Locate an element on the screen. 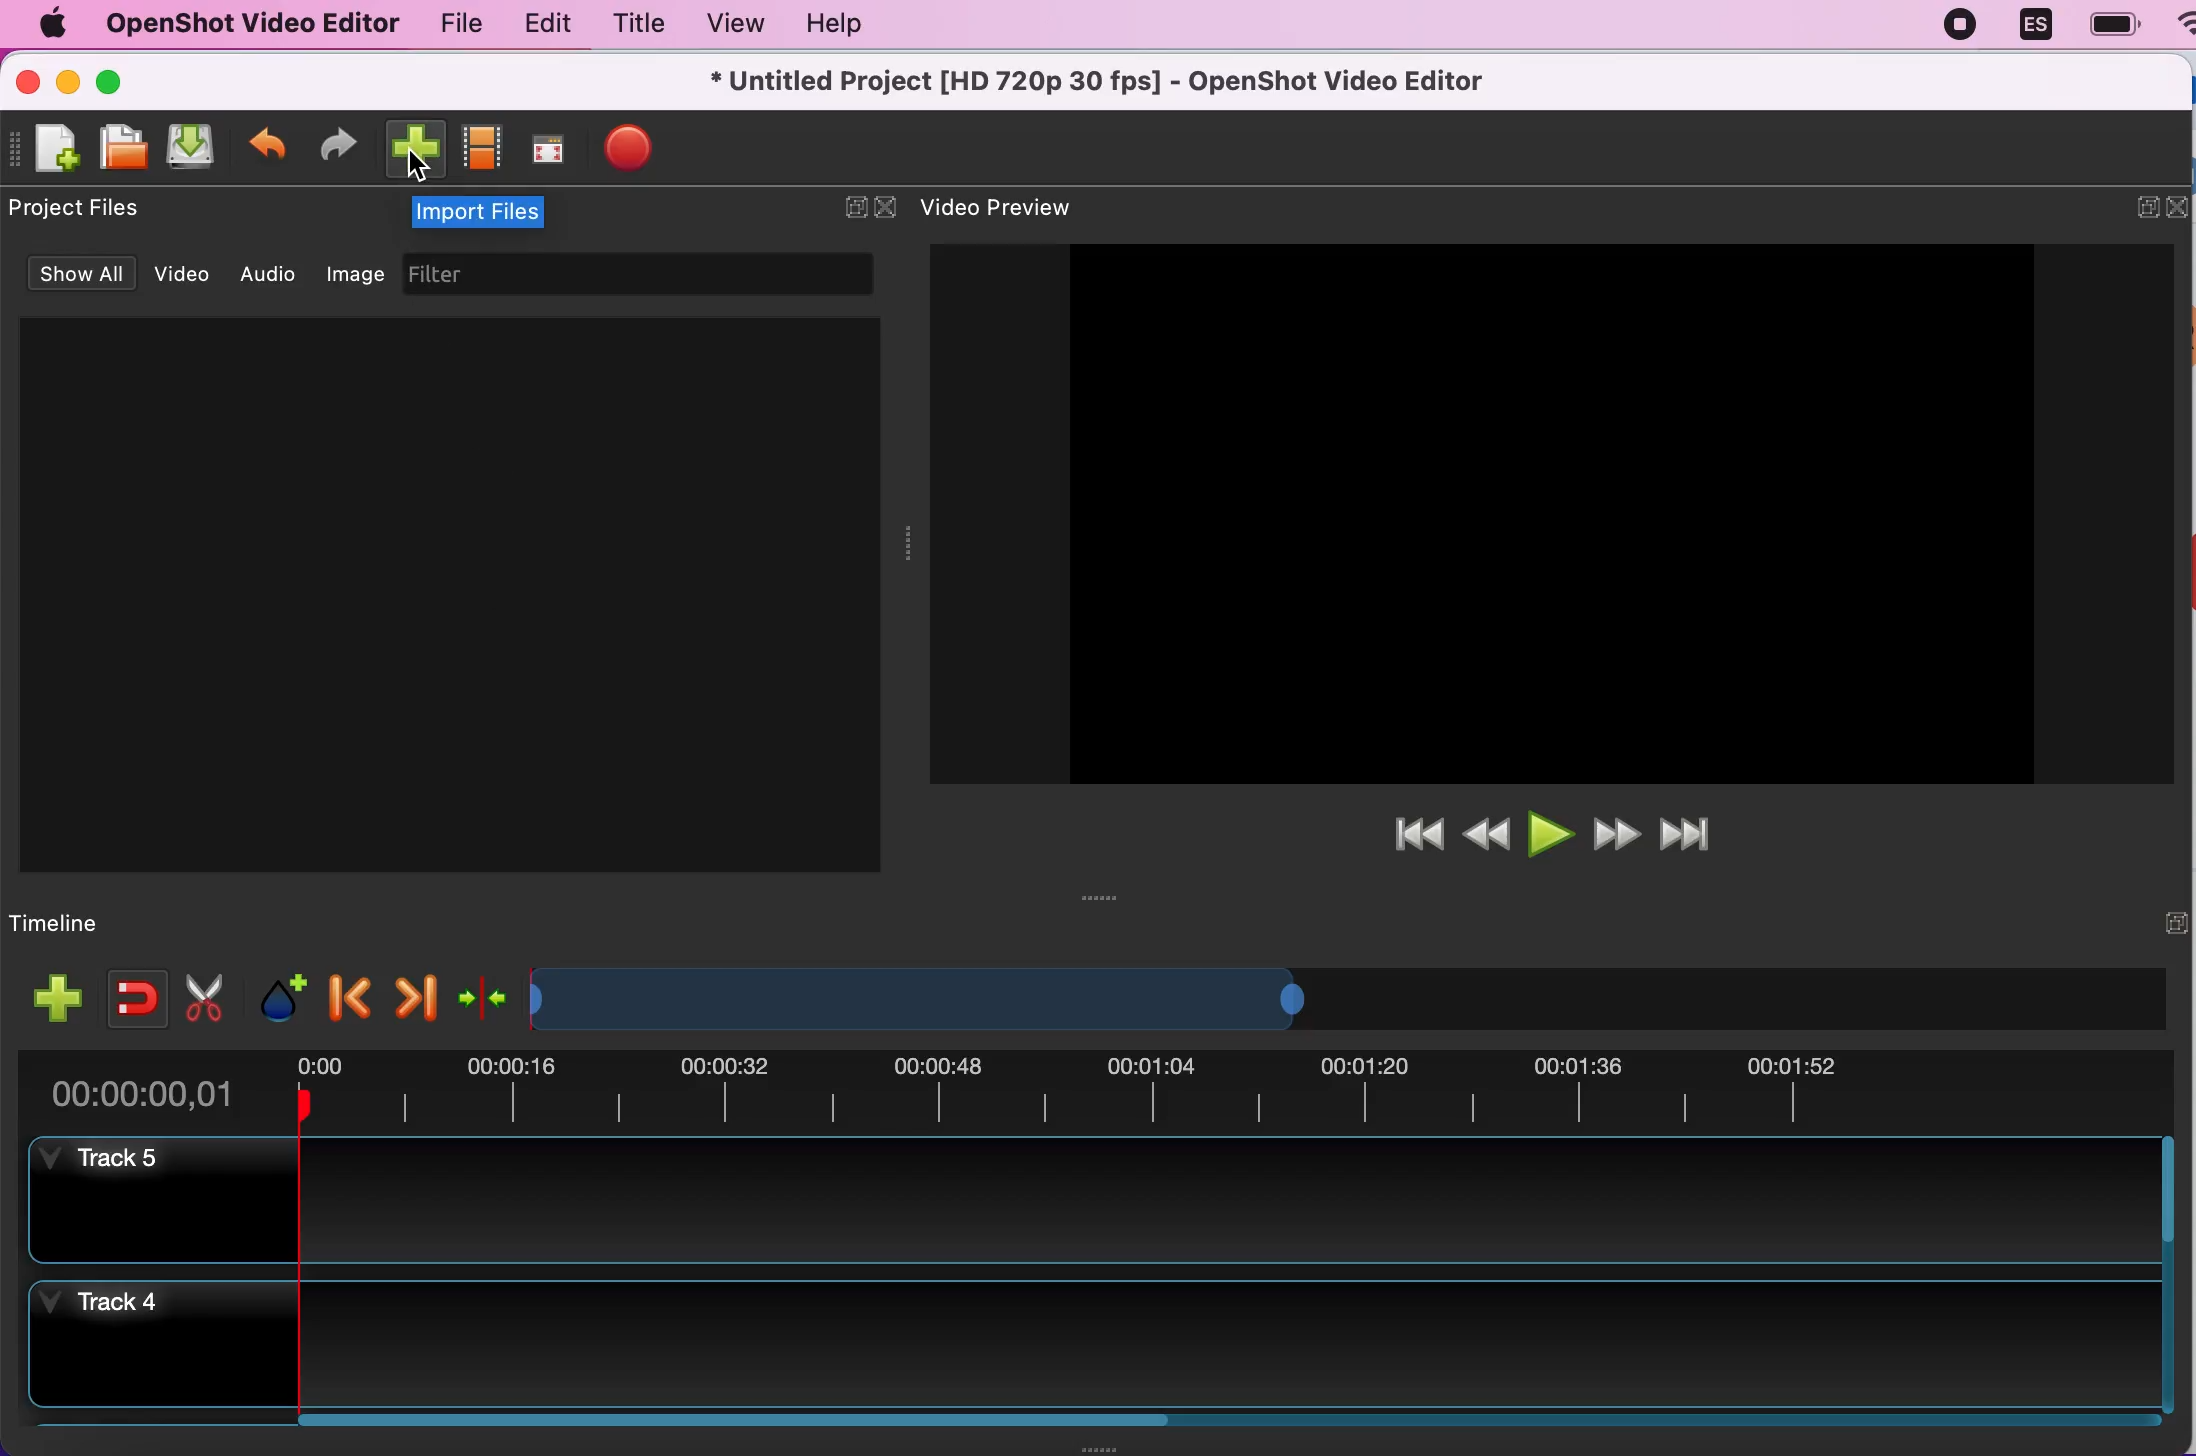  new file is located at coordinates (52, 150).